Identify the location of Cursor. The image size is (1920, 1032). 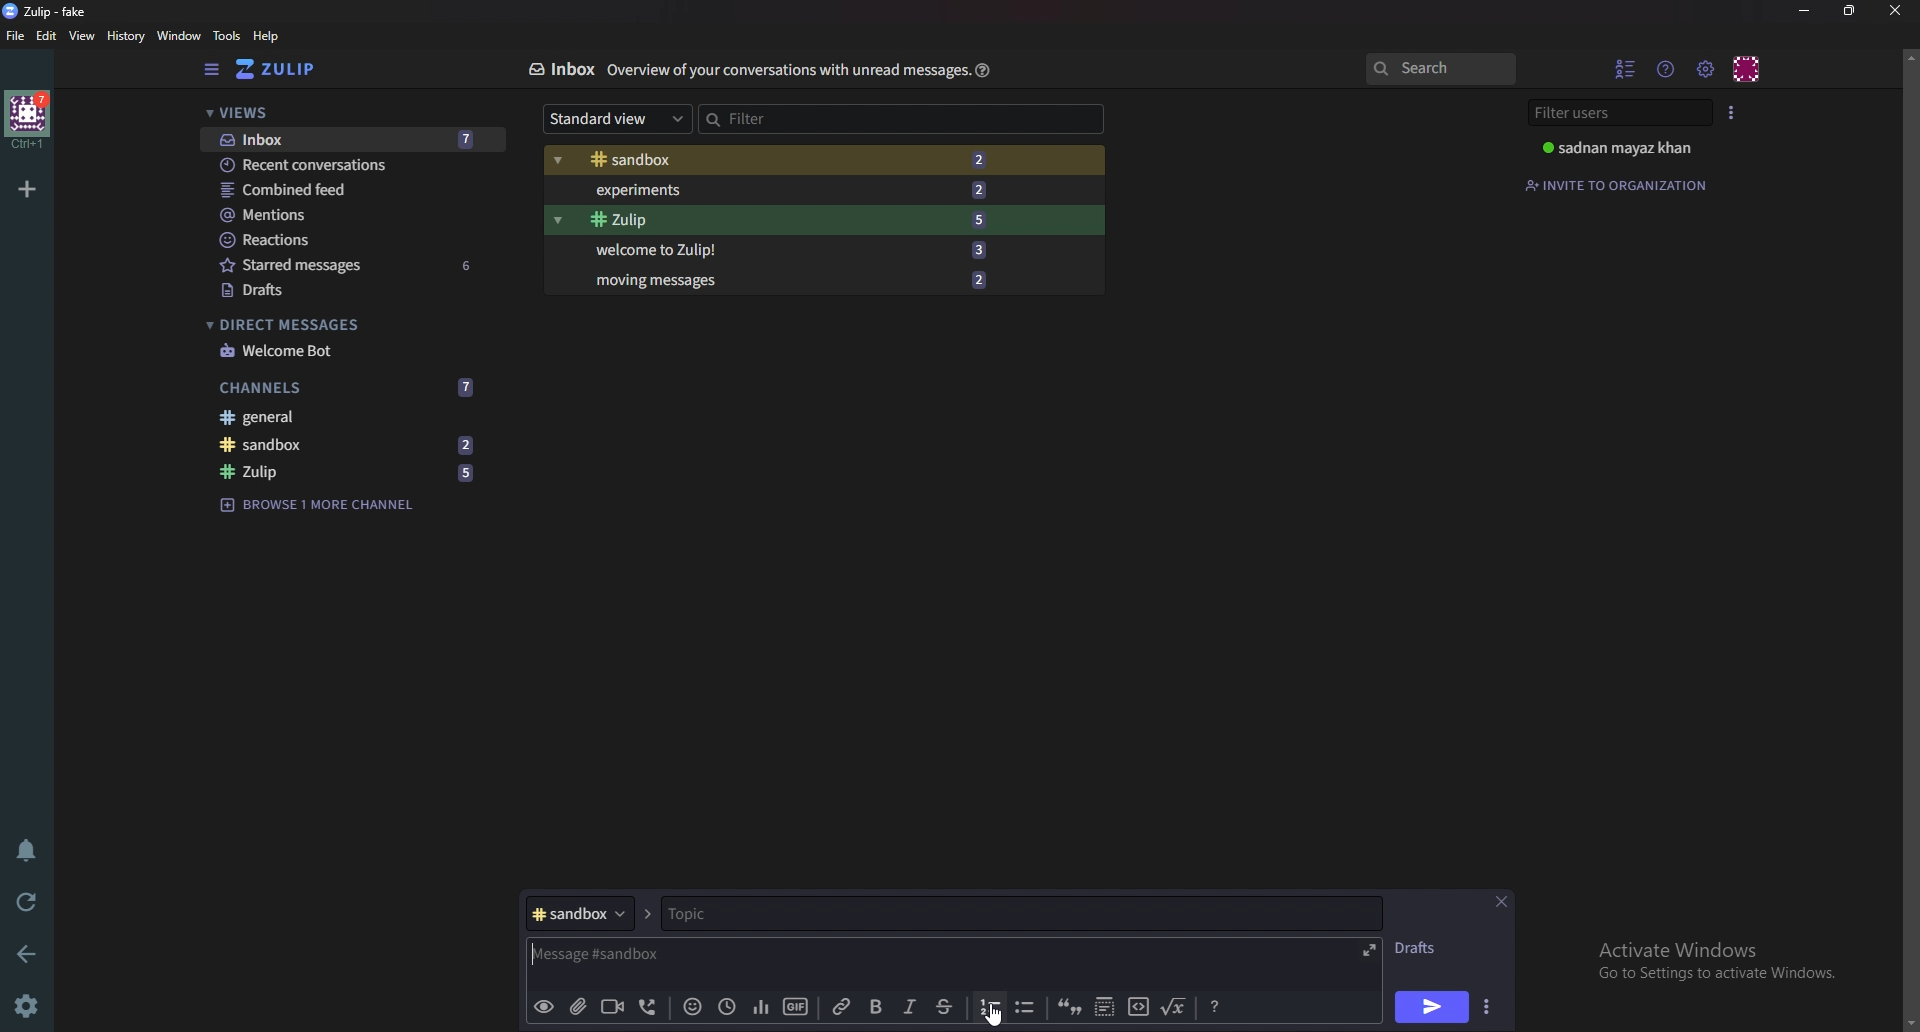
(996, 1015).